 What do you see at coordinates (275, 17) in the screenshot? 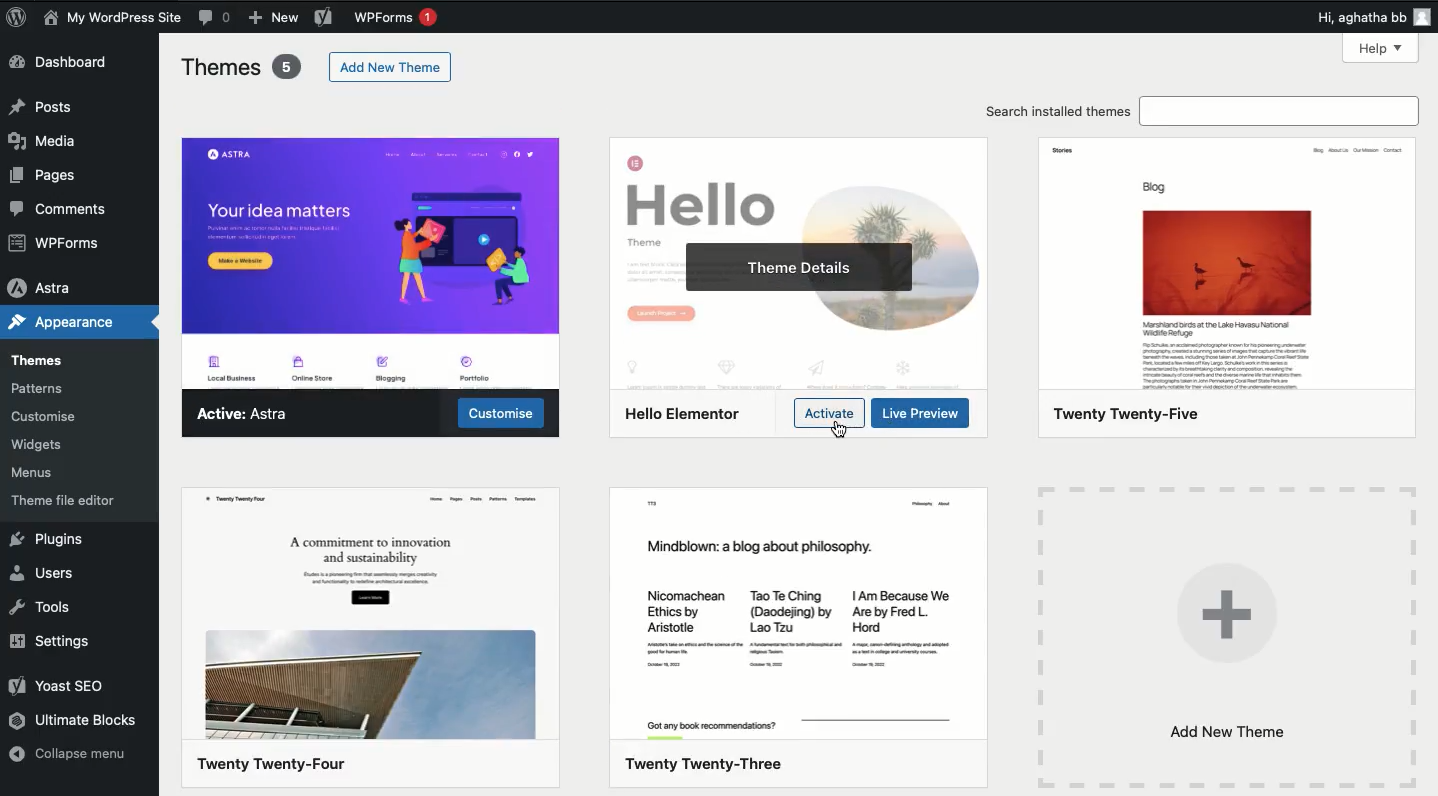
I see `New` at bounding box center [275, 17].